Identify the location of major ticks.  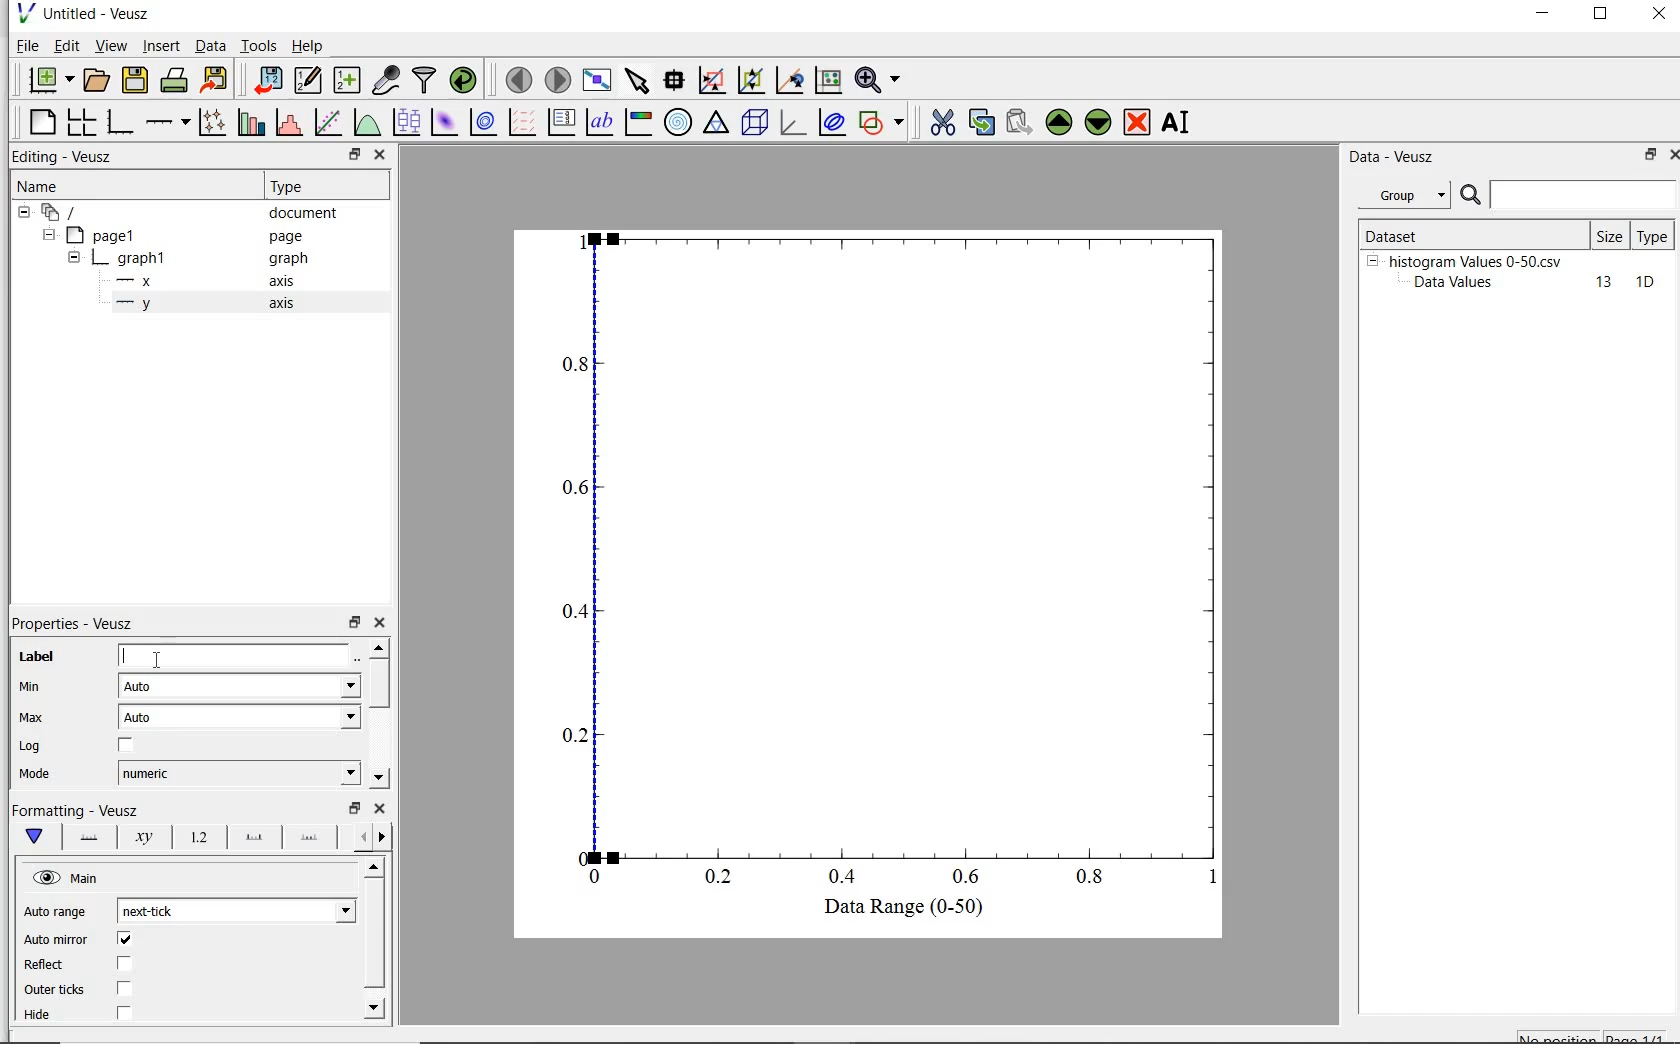
(253, 838).